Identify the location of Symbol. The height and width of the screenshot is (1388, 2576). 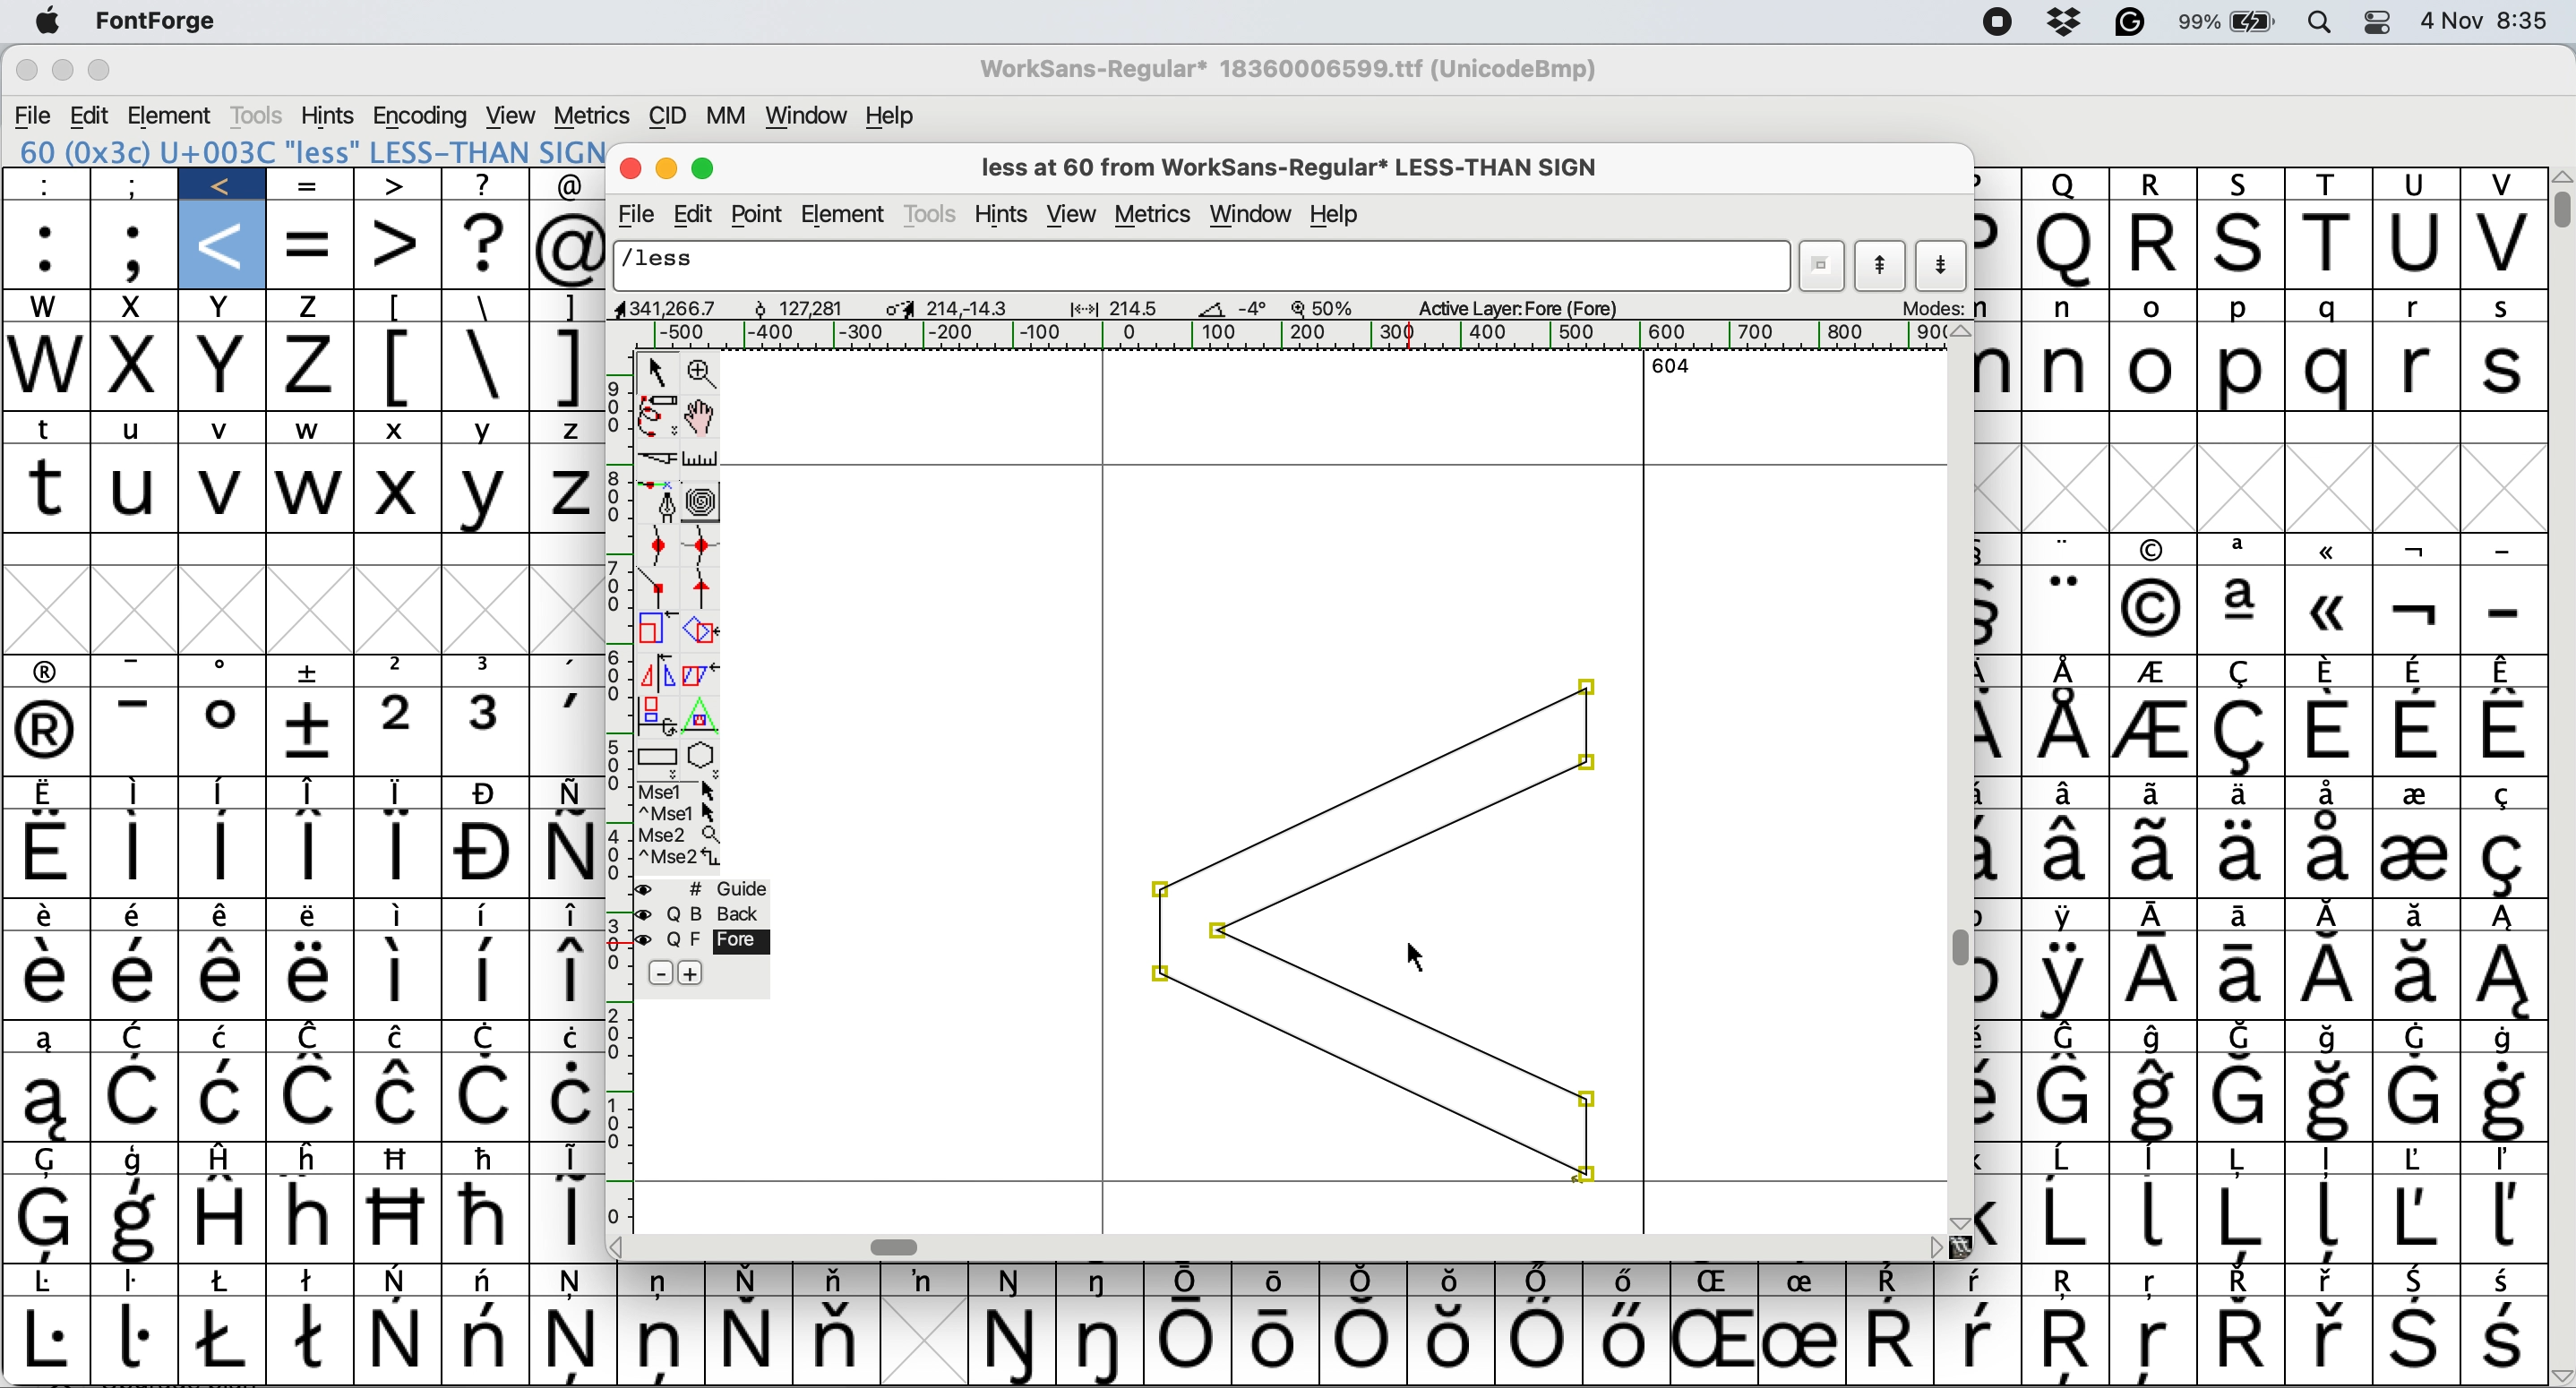
(50, 1340).